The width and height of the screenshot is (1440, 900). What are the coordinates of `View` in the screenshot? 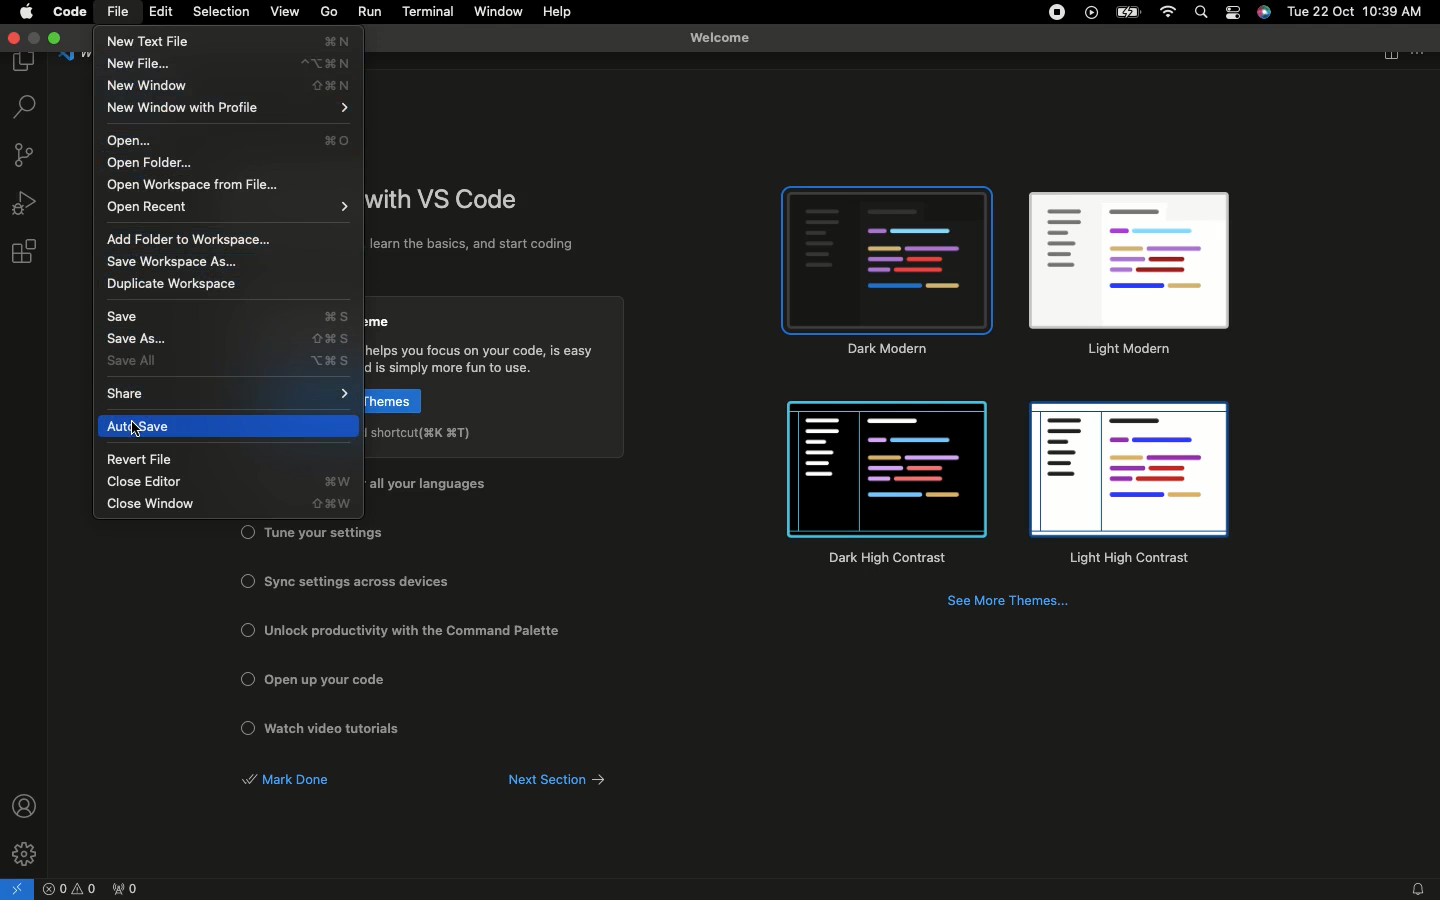 It's located at (286, 12).